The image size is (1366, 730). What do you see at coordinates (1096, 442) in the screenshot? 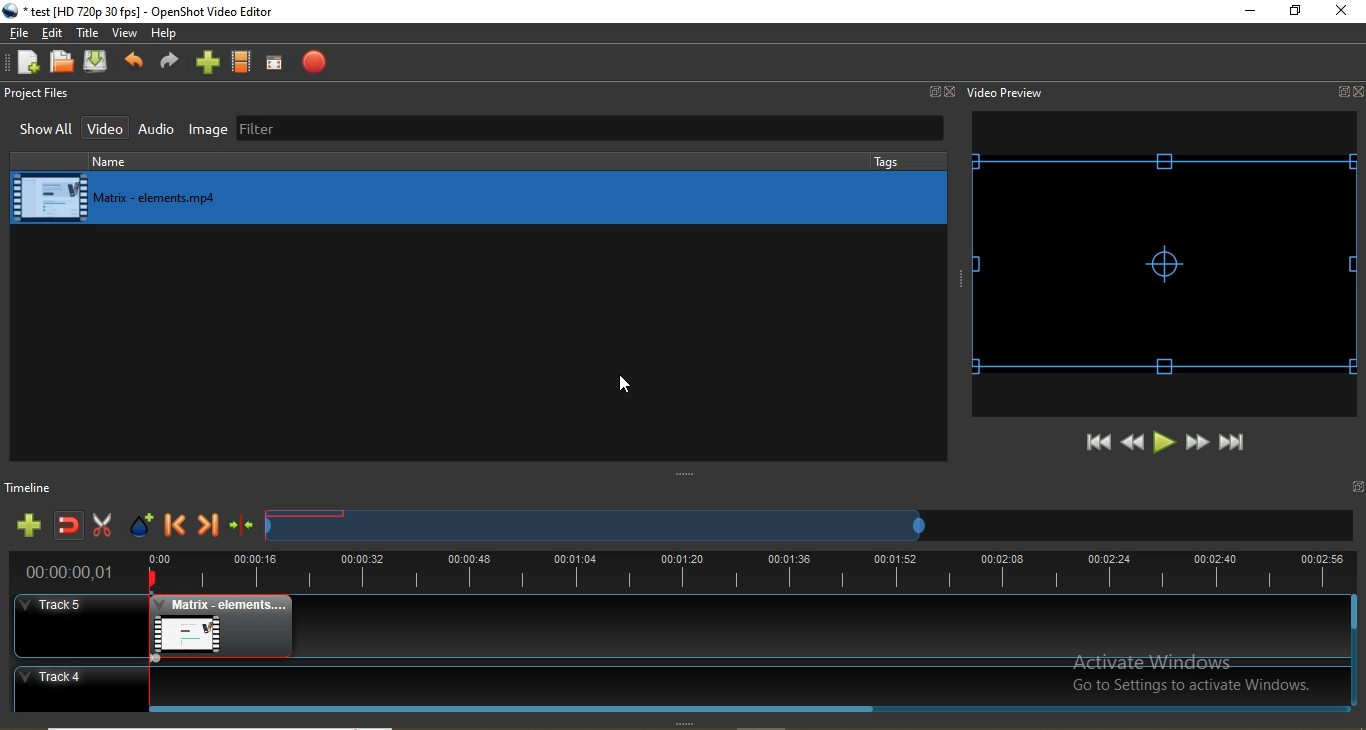
I see `Jump to start` at bounding box center [1096, 442].